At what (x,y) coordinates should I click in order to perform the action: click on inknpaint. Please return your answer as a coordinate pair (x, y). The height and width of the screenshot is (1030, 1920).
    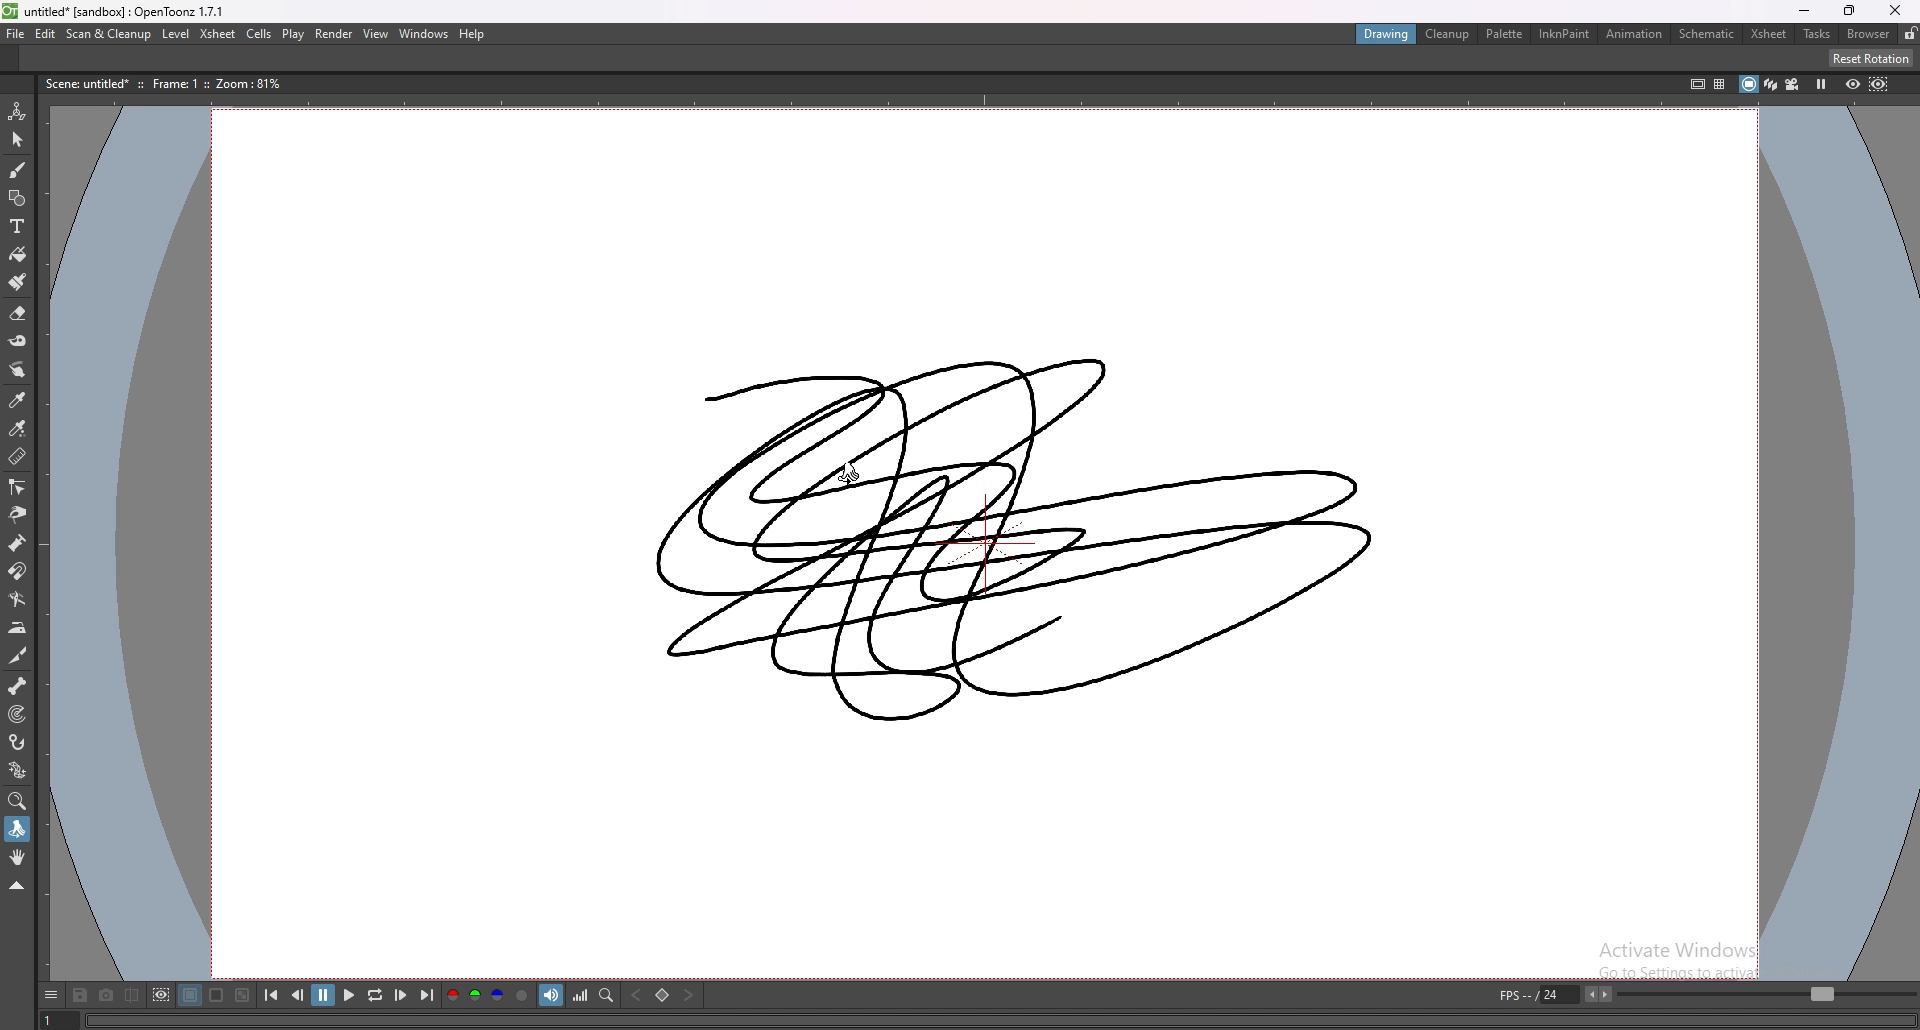
    Looking at the image, I should click on (1569, 33).